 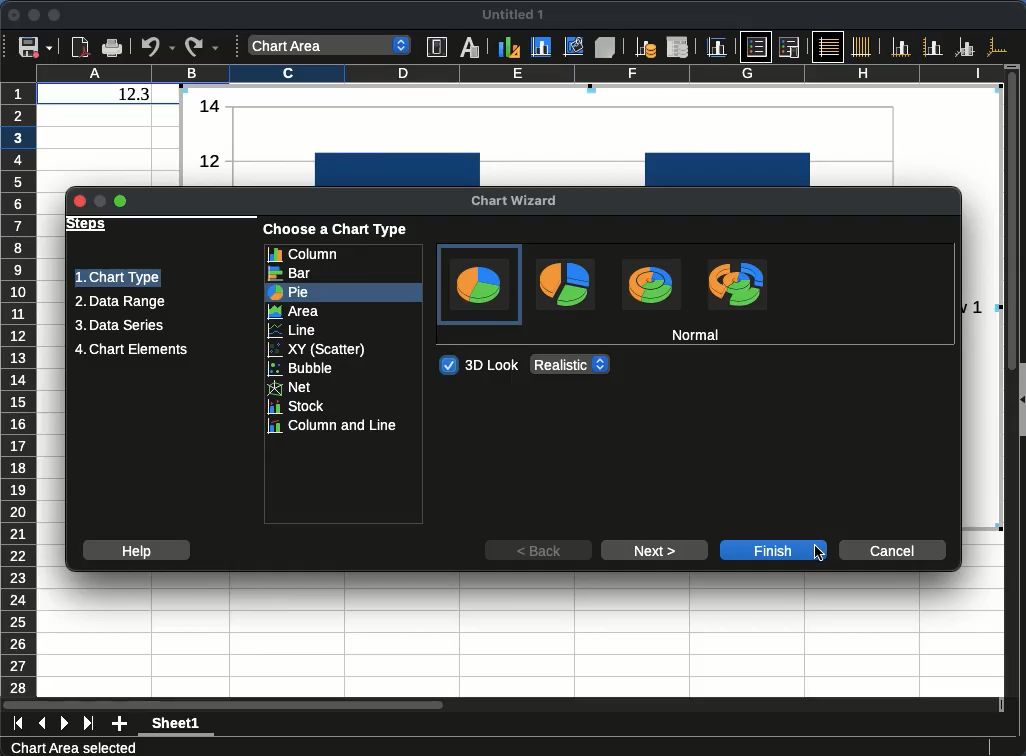 I want to click on Y axis, so click(x=933, y=46).